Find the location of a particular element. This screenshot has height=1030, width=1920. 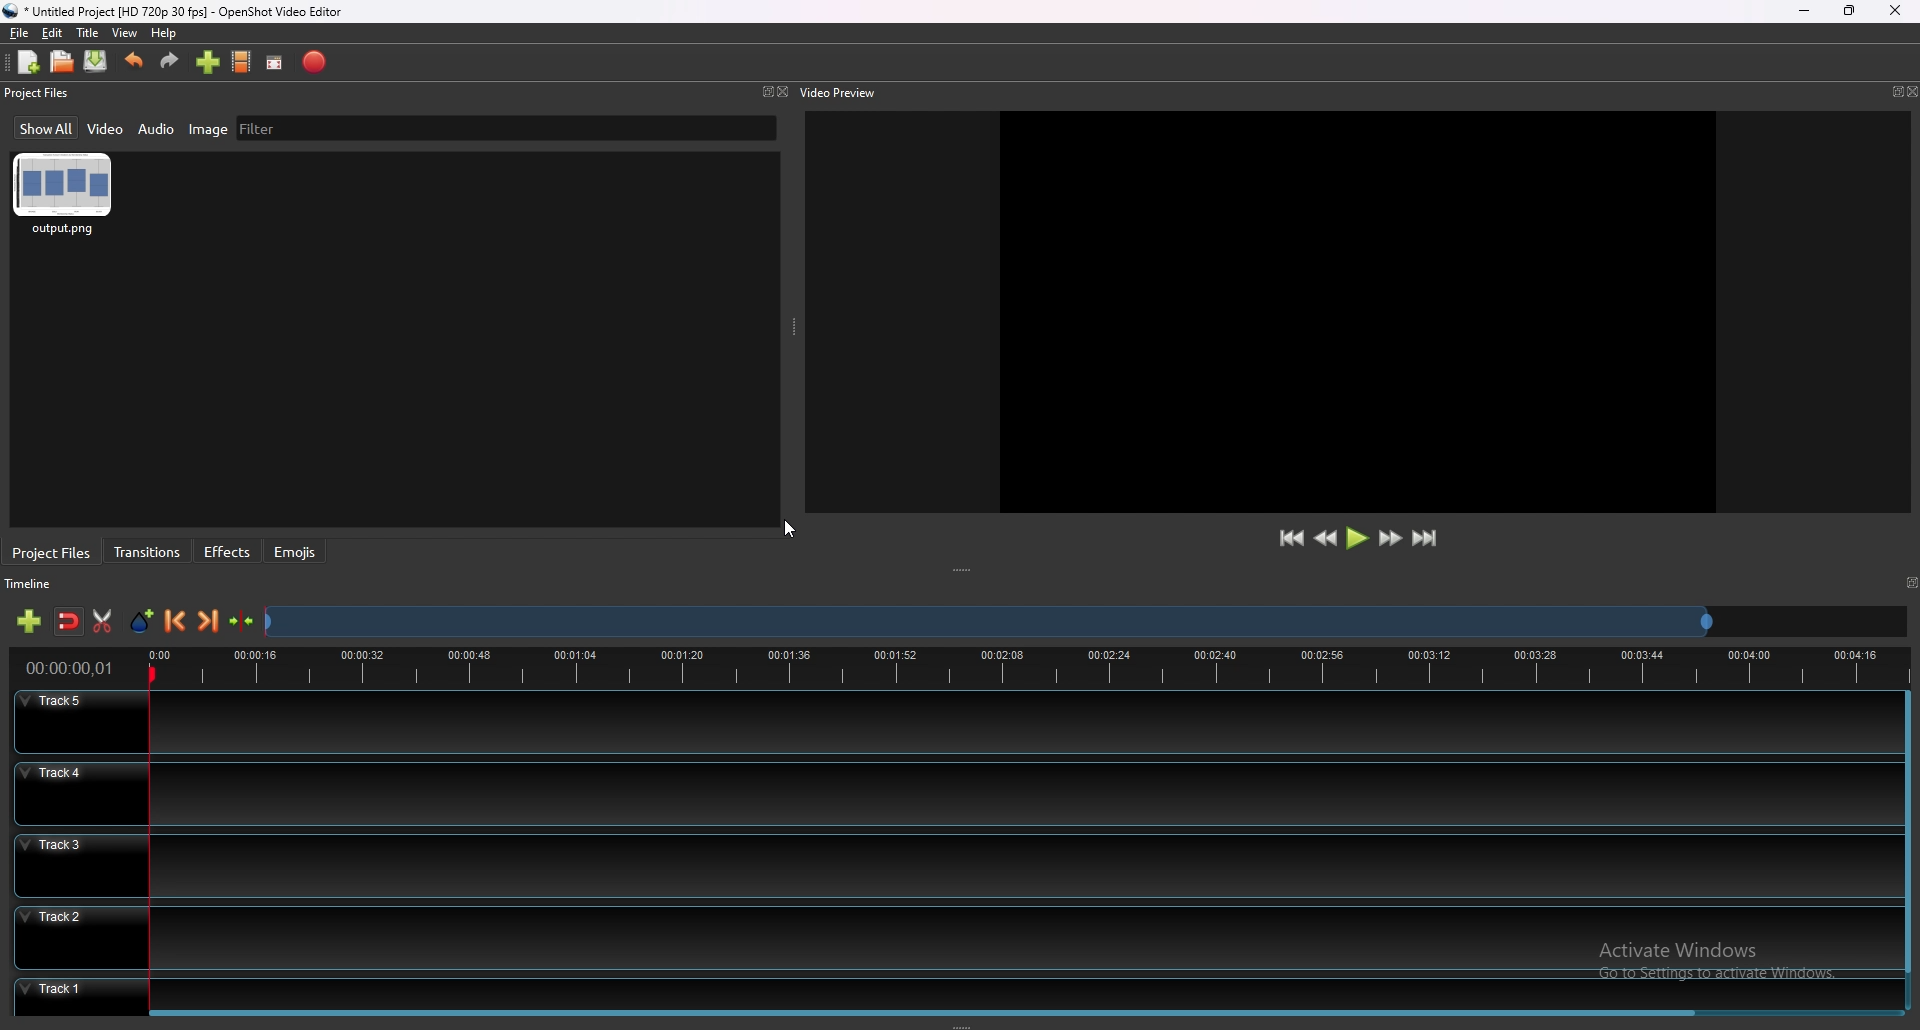

adjust is located at coordinates (796, 327).